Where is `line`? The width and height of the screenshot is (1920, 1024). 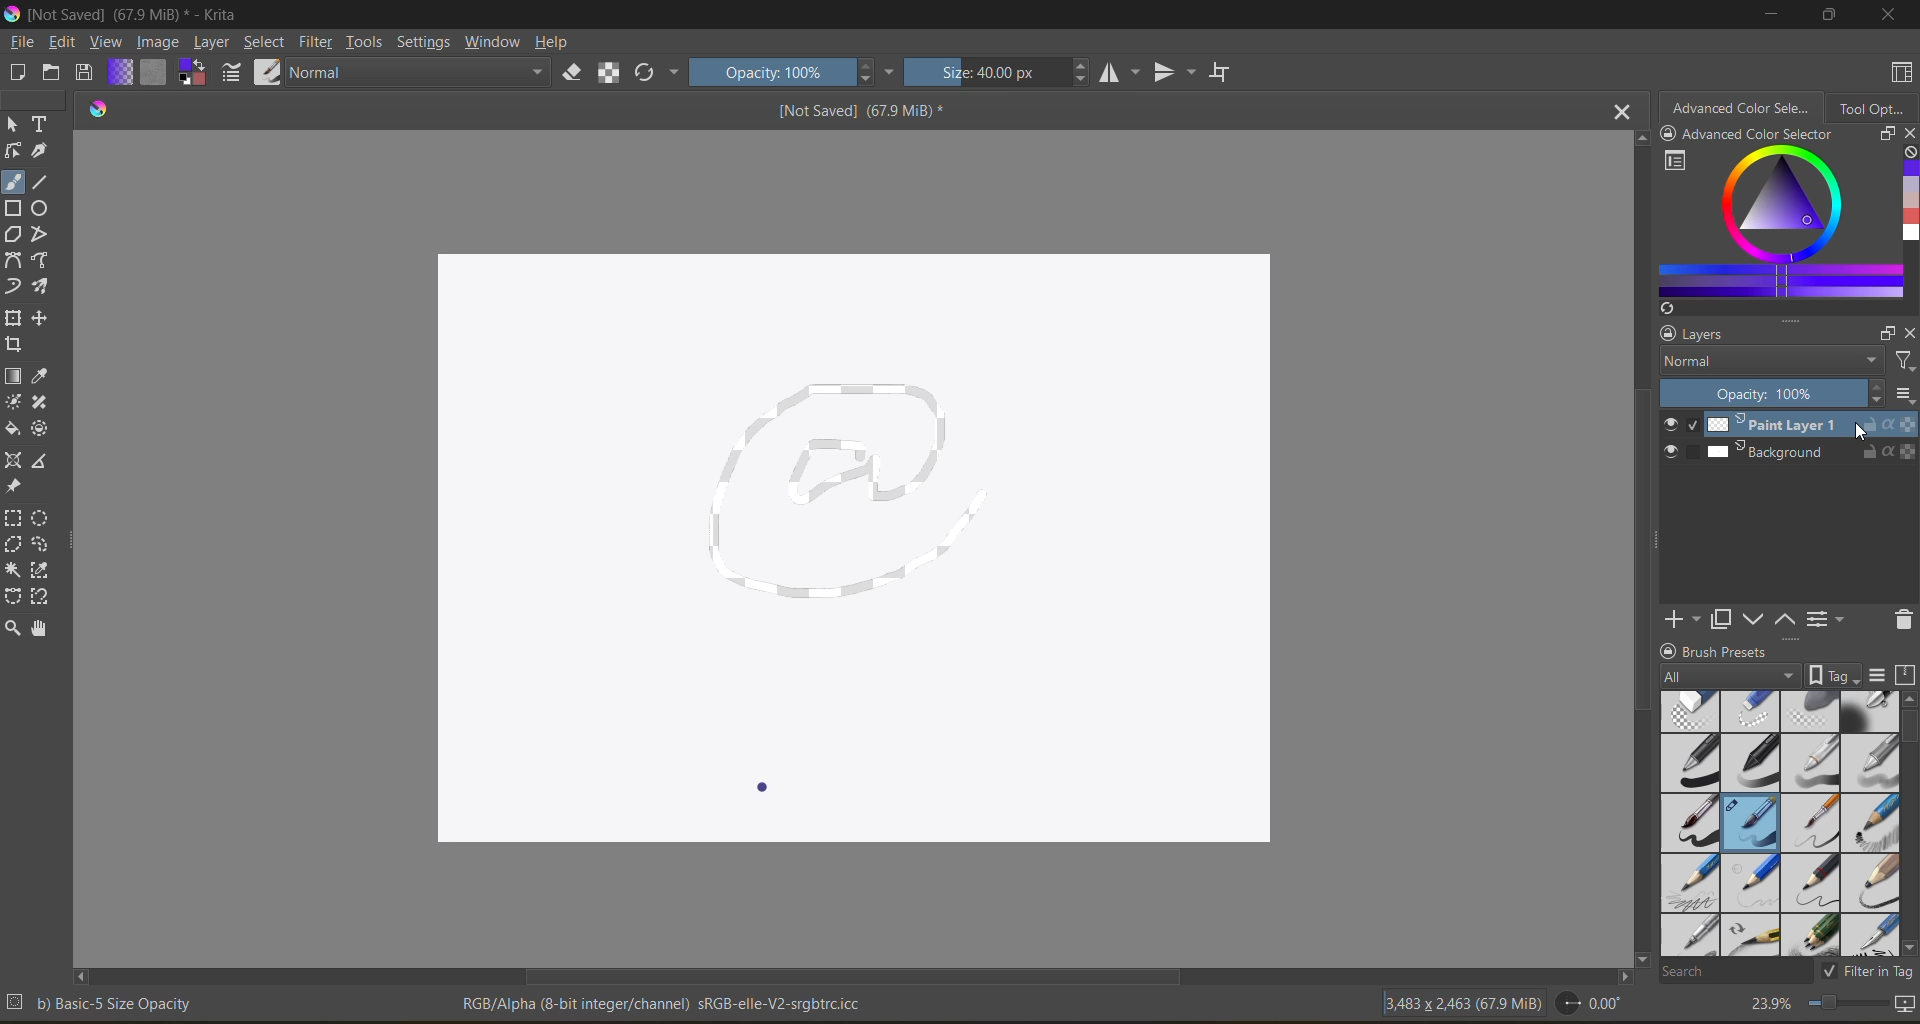
line is located at coordinates (42, 181).